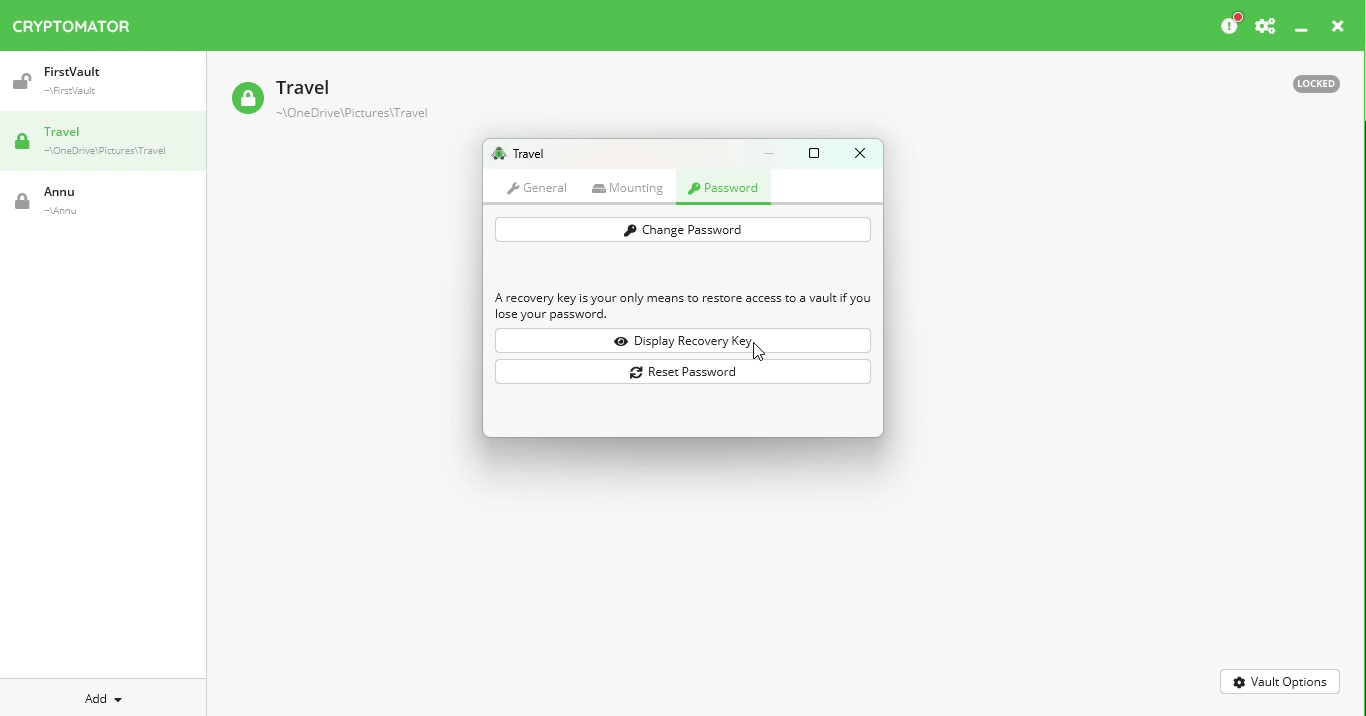 Image resolution: width=1366 pixels, height=716 pixels. What do you see at coordinates (93, 81) in the screenshot?
I see `Vault` at bounding box center [93, 81].